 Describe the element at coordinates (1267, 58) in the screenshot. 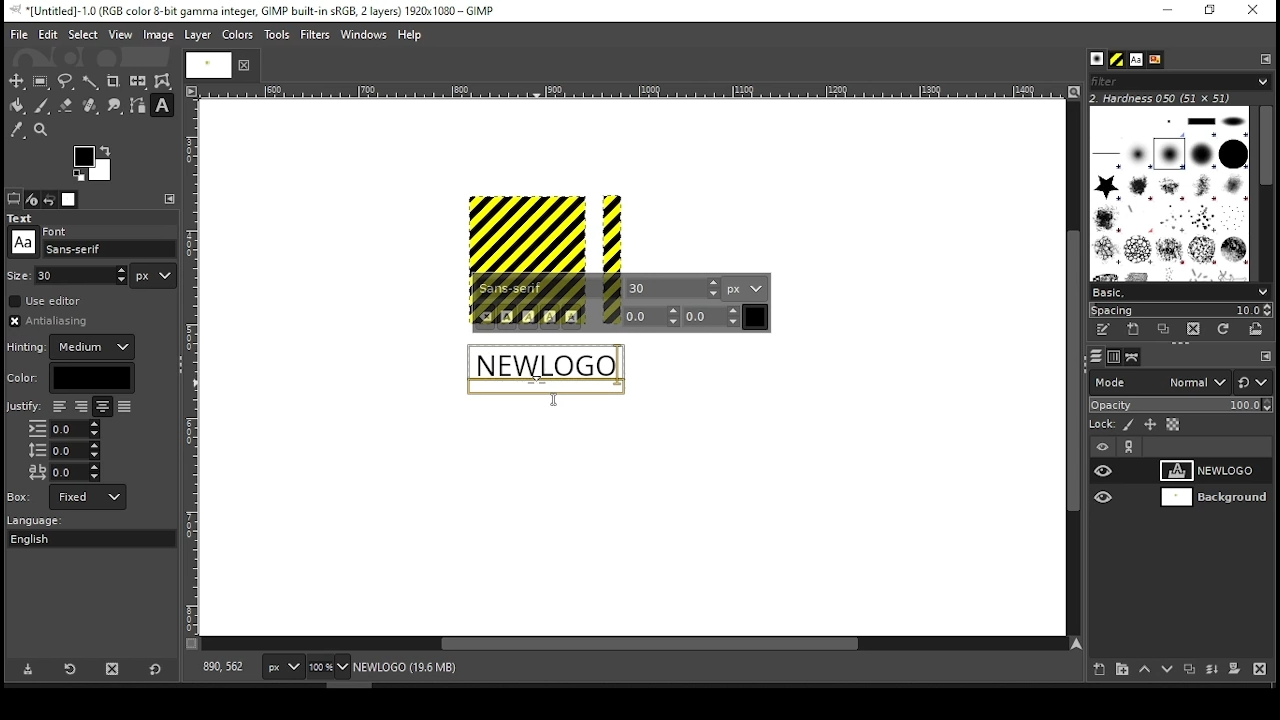

I see `configure this tab` at that location.